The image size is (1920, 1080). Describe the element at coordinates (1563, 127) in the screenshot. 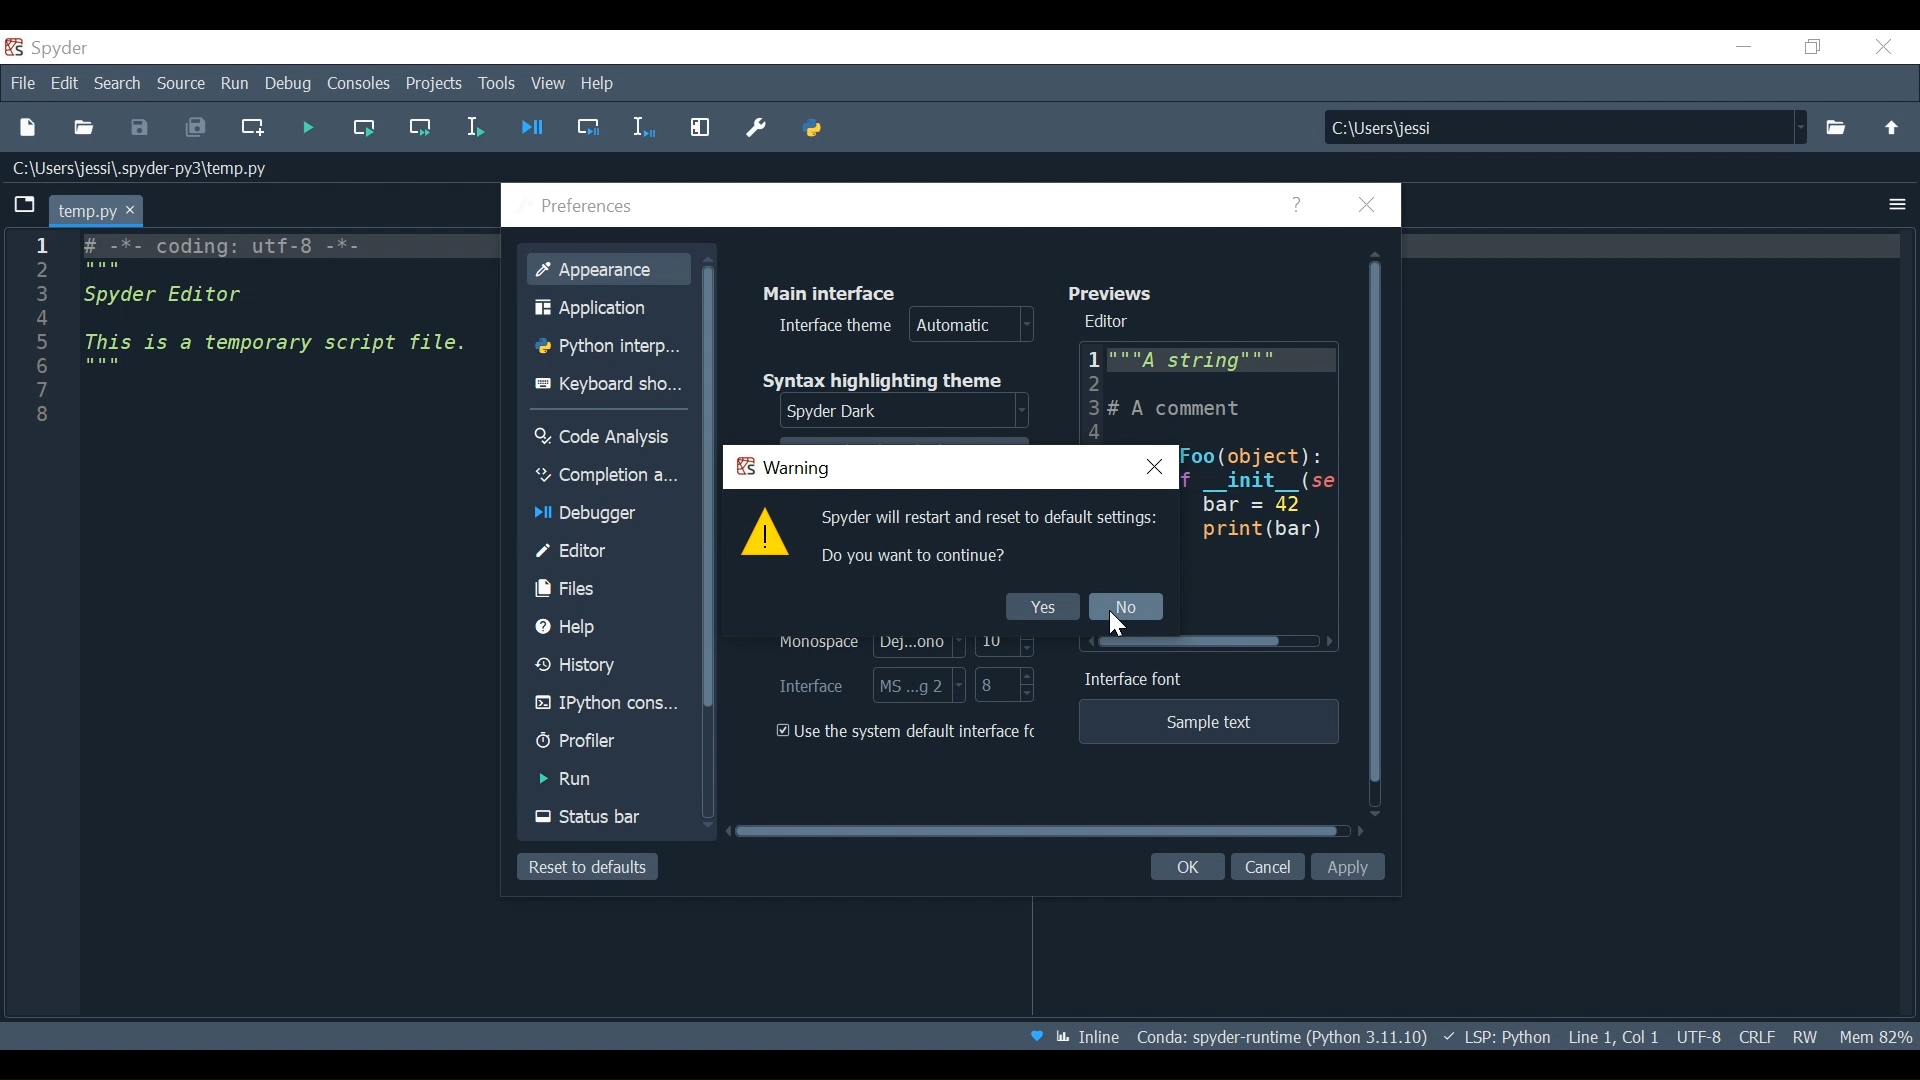

I see `Find in Files` at that location.